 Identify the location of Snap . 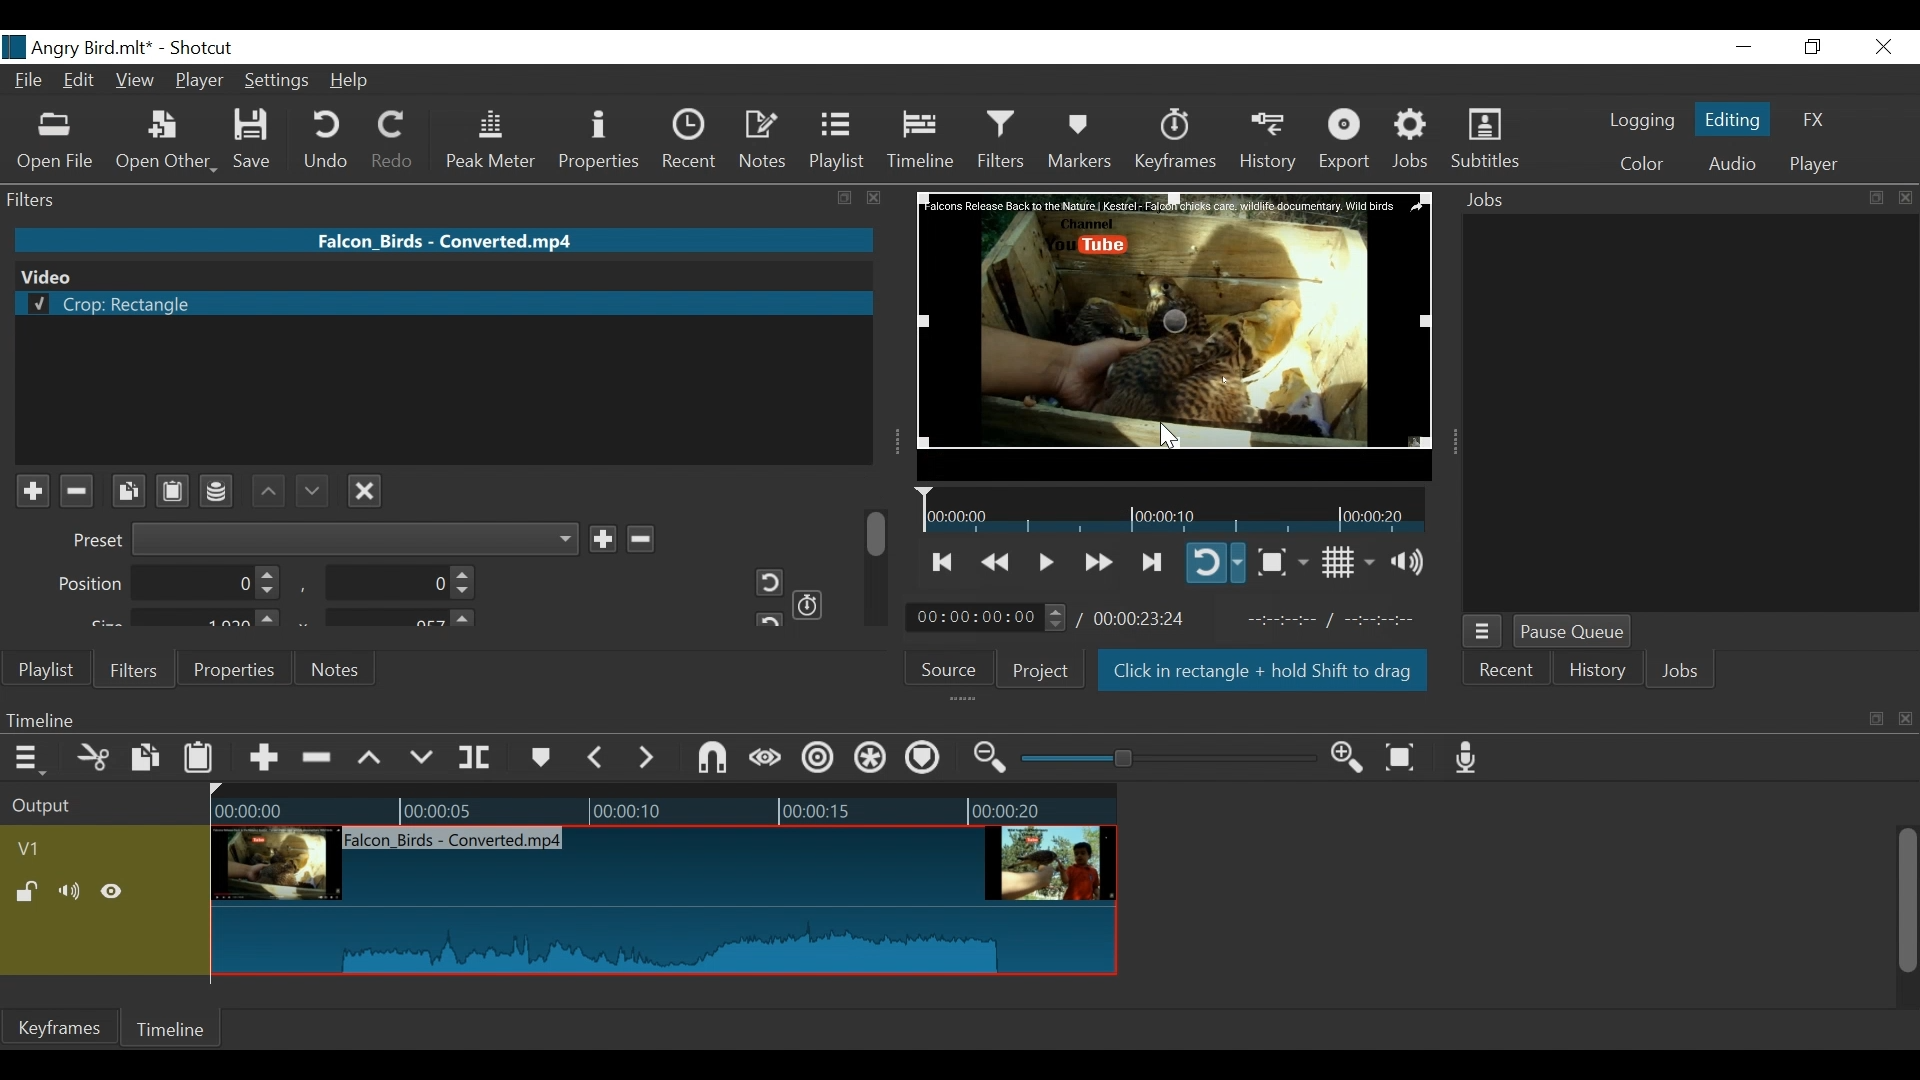
(712, 760).